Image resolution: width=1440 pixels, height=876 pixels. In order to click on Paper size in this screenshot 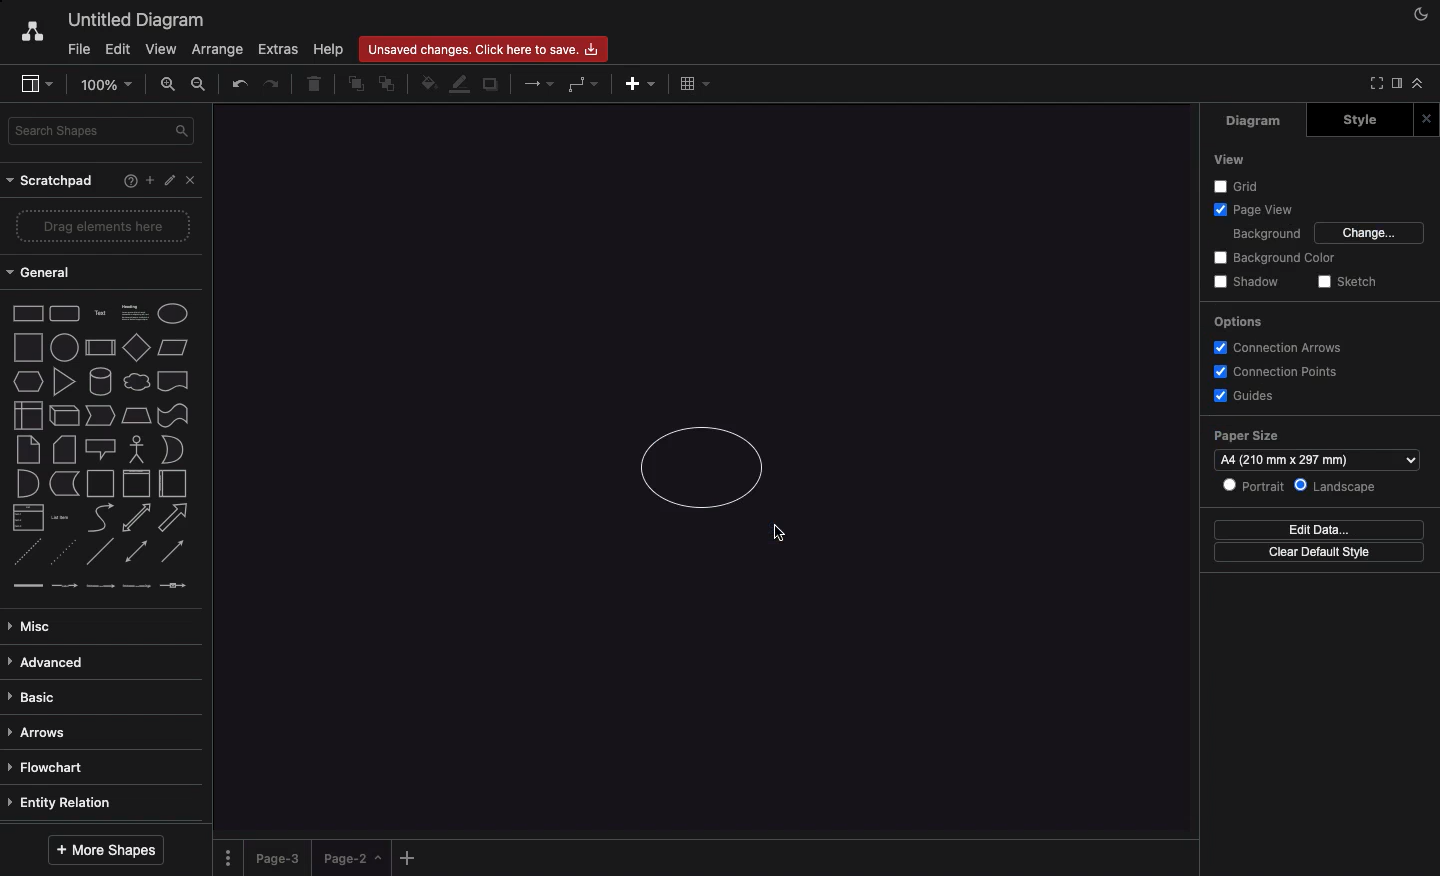, I will do `click(1251, 434)`.